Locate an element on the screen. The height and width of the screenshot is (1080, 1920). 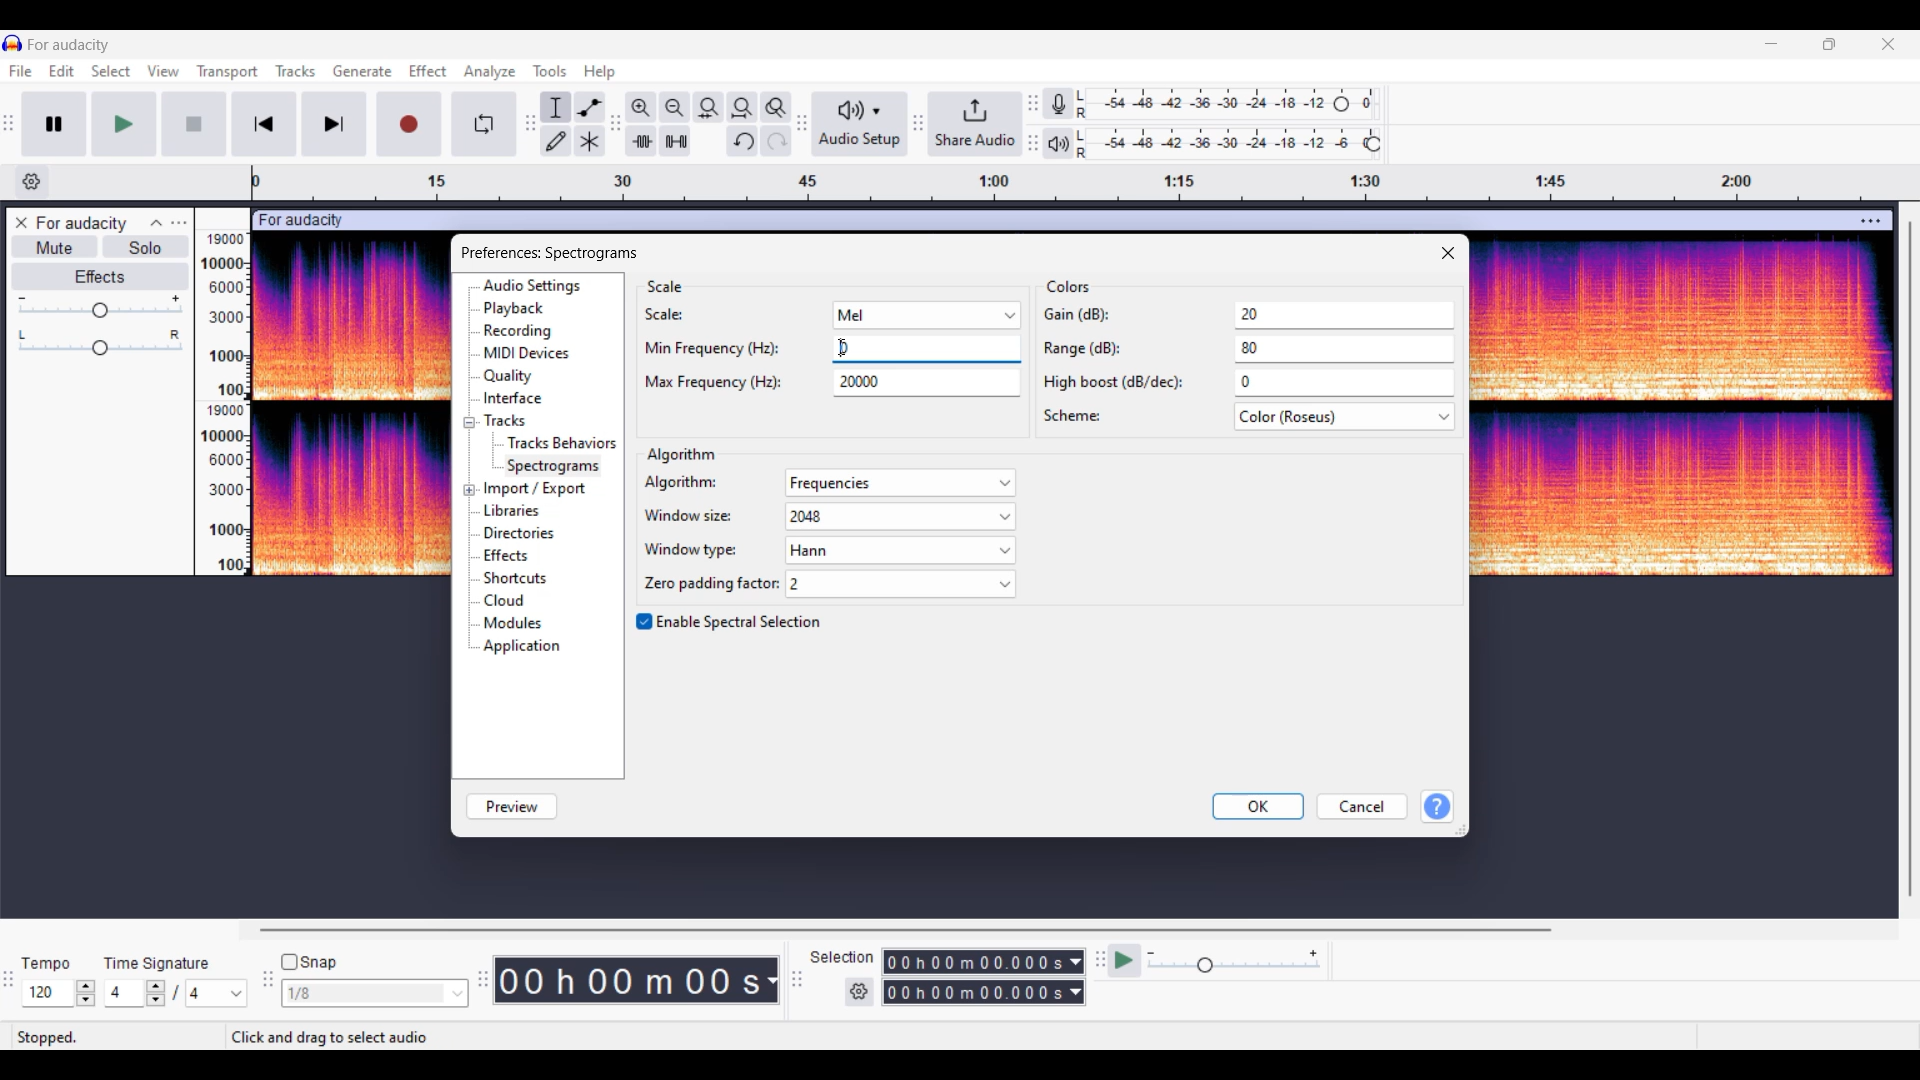
effects is located at coordinates (518, 557).